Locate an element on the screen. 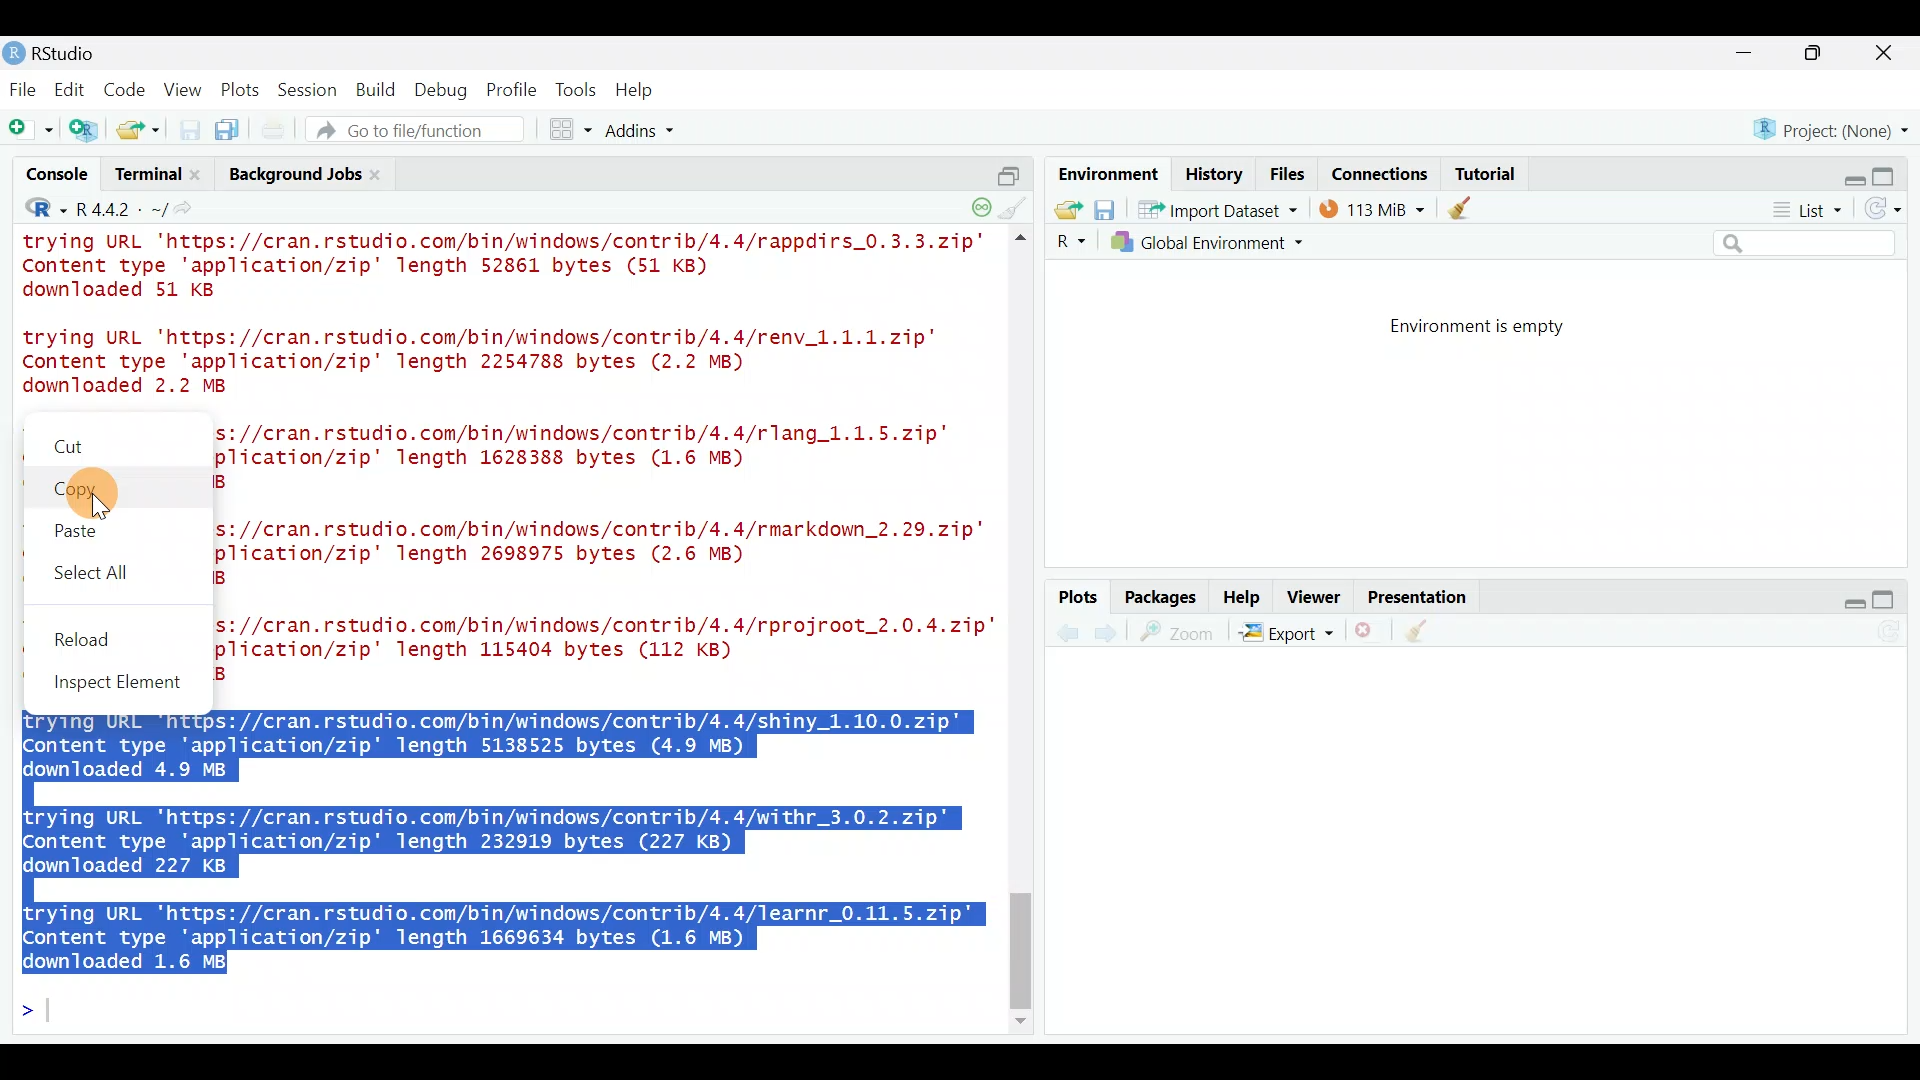 The height and width of the screenshot is (1080, 1920). Tutorial is located at coordinates (1484, 170).